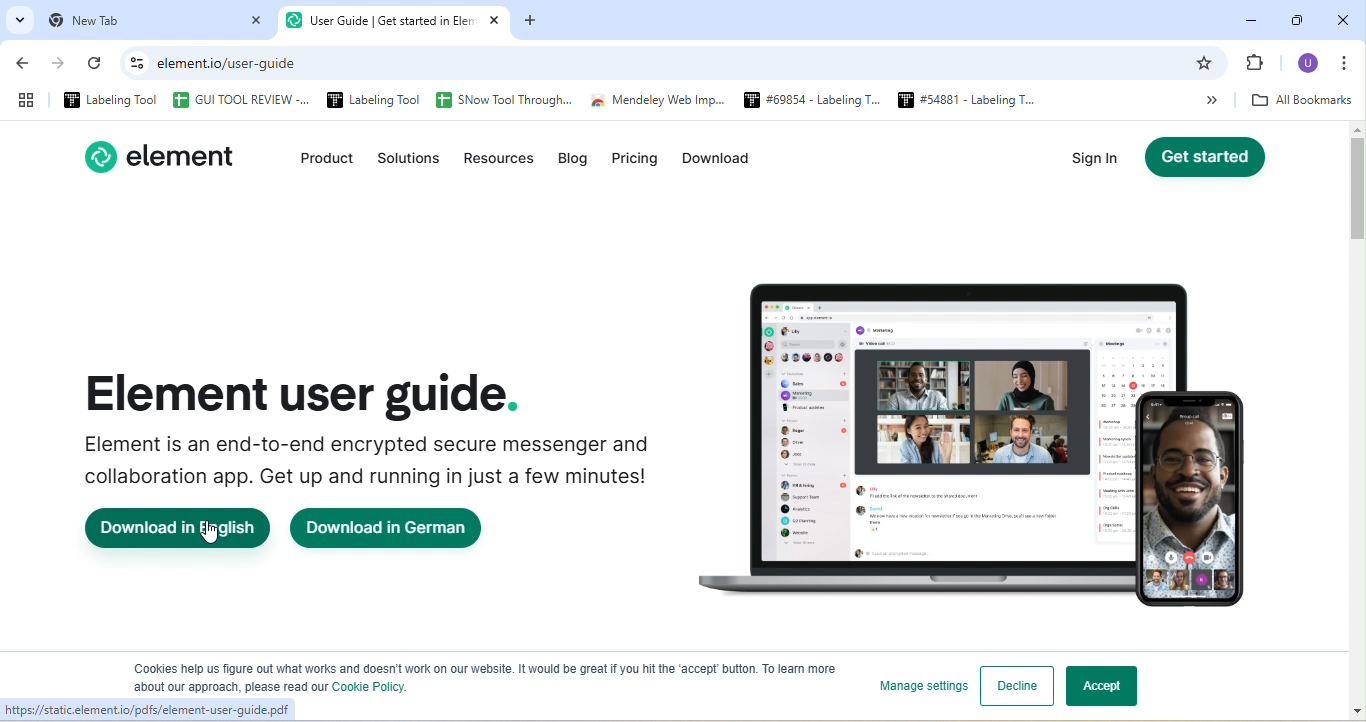 This screenshot has height=722, width=1366. I want to click on vertical scroll bar, so click(1355, 369).